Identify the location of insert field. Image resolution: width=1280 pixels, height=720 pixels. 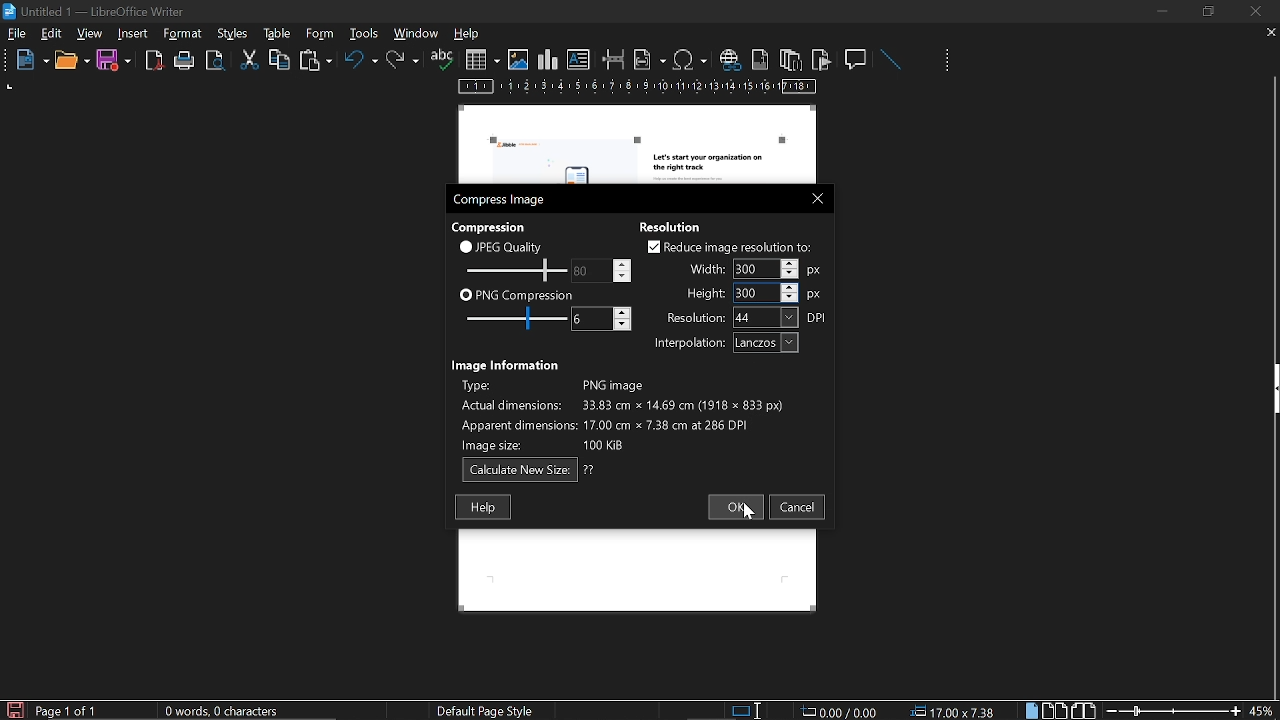
(650, 59).